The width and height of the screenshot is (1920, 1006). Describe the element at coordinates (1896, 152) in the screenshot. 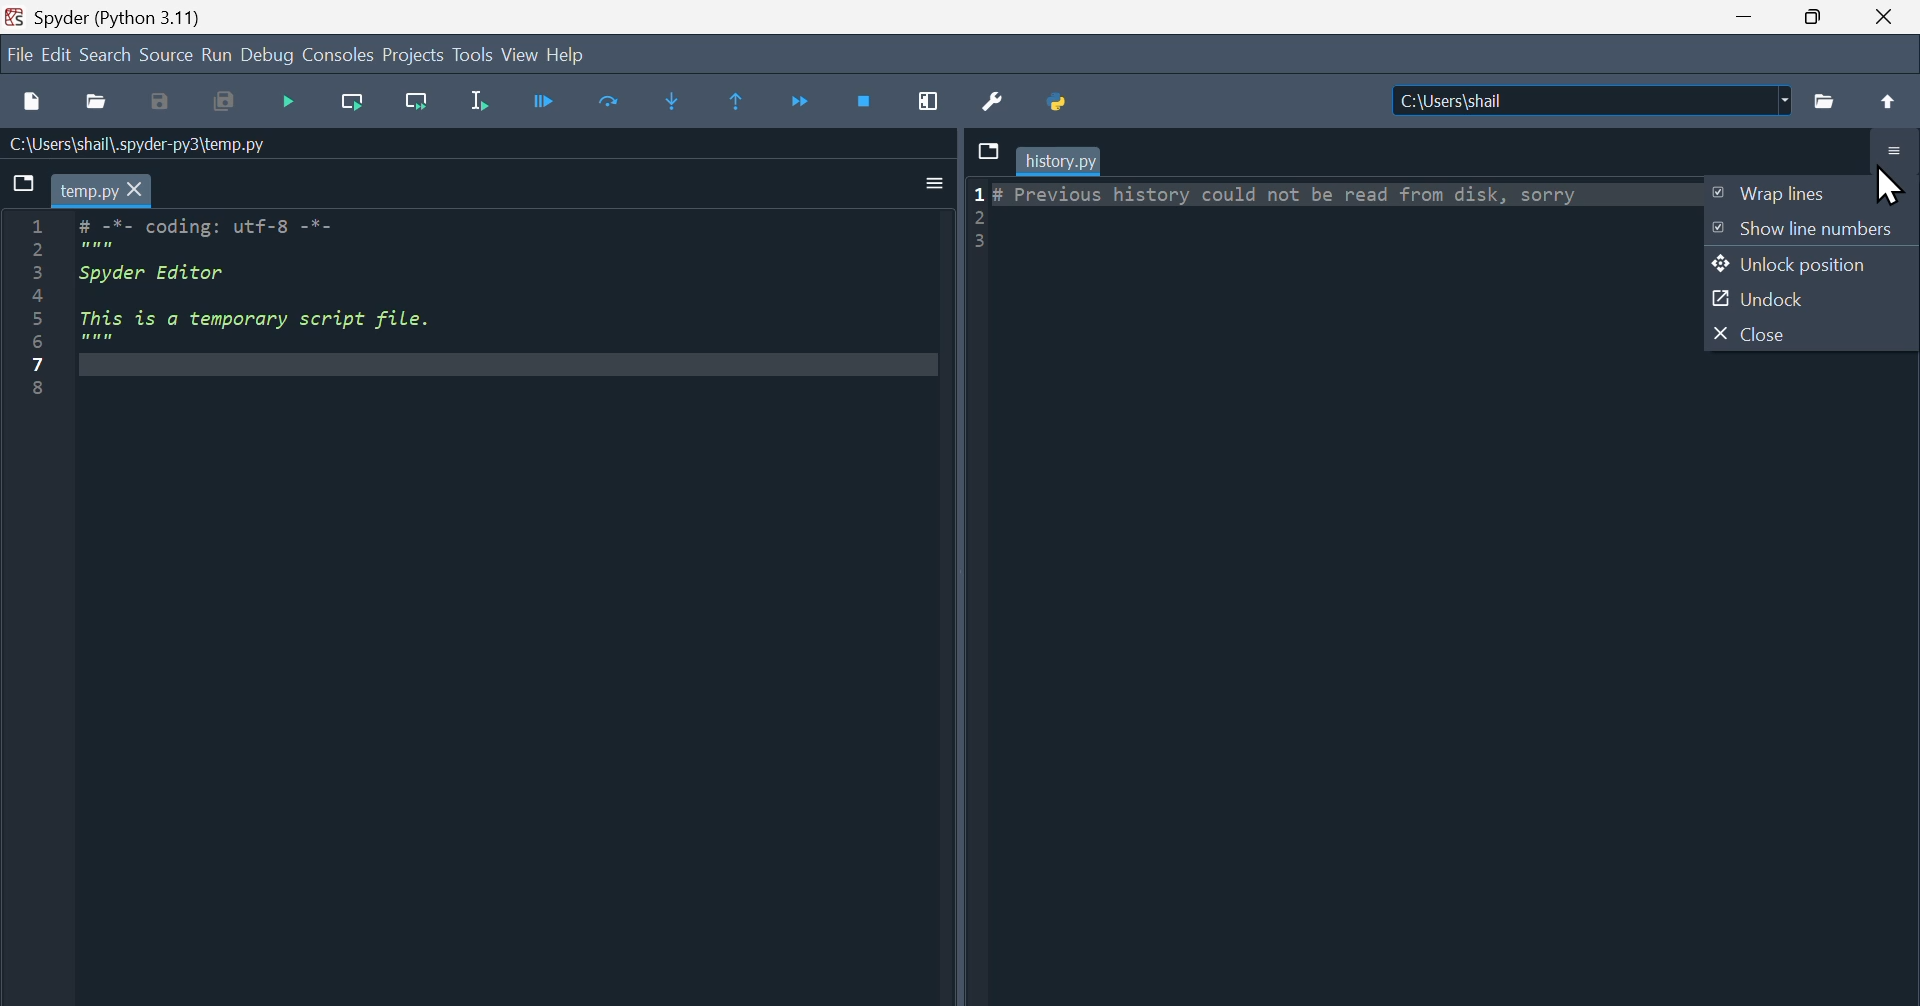

I see `Options` at that location.